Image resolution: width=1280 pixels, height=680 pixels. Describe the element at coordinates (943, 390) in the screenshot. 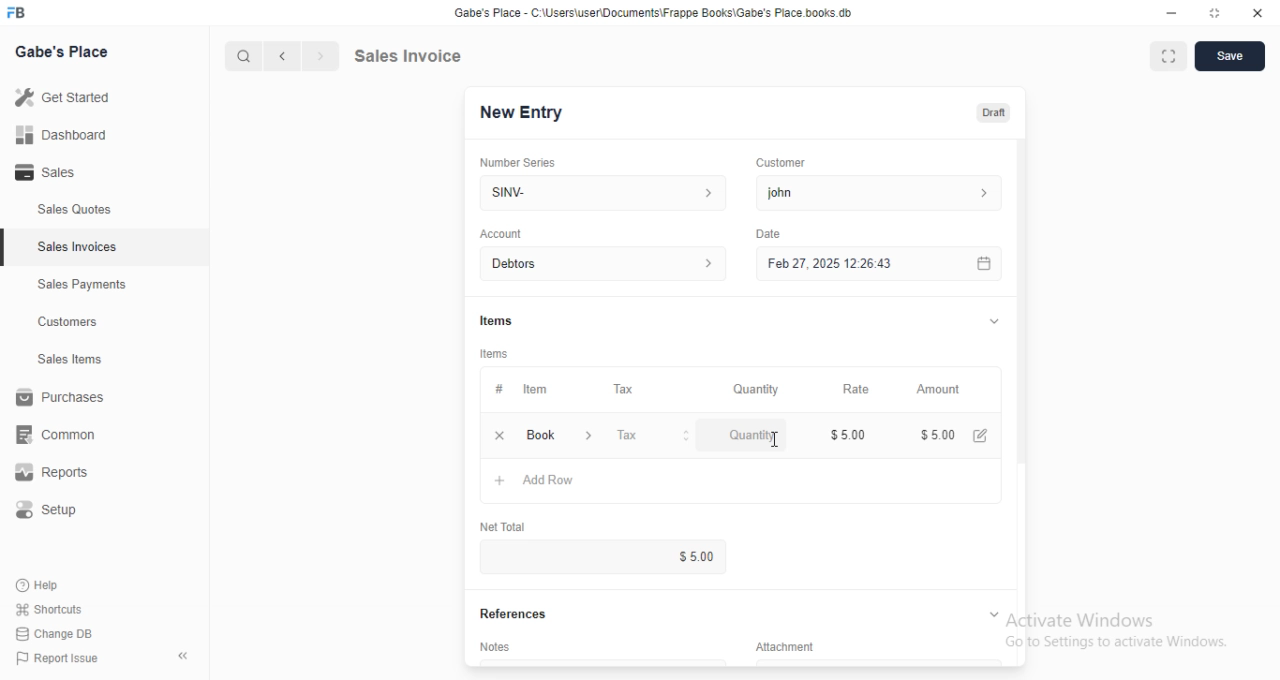

I see `Amount` at that location.